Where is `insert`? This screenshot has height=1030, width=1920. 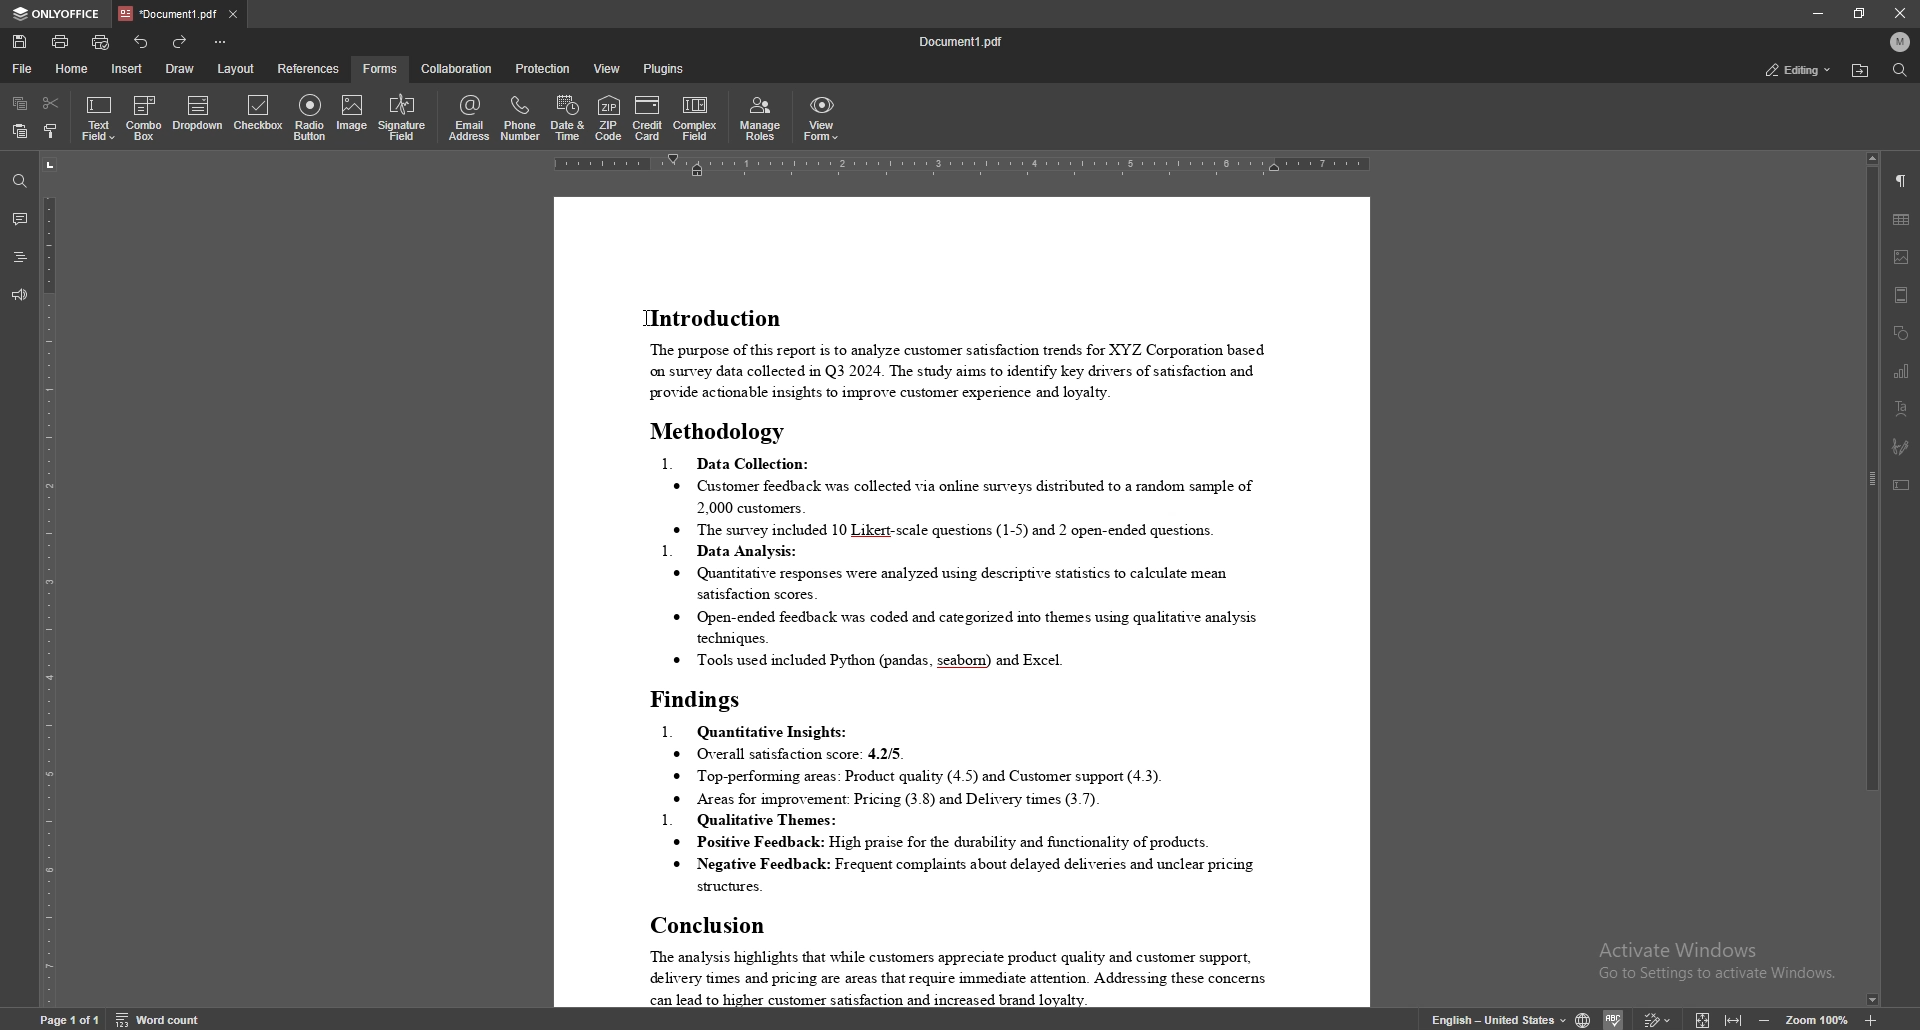
insert is located at coordinates (127, 70).